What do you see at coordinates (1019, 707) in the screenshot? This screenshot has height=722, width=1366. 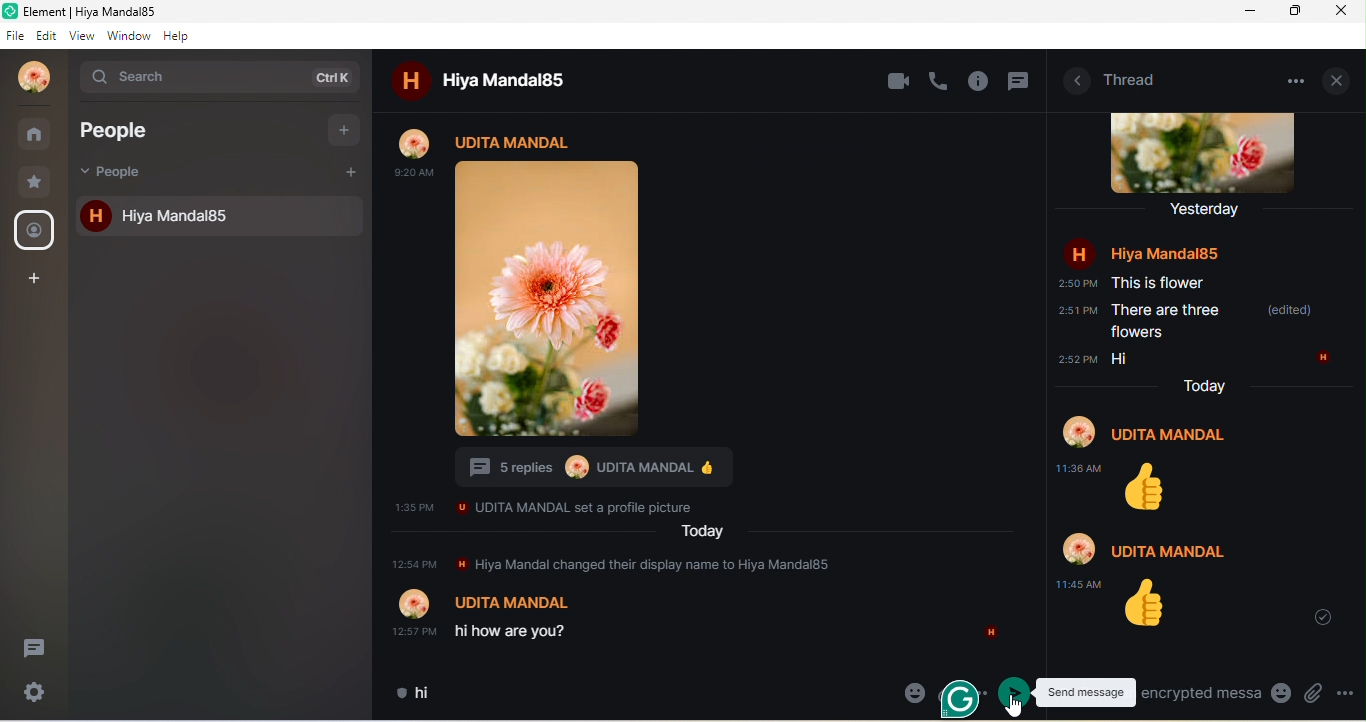 I see `cursor movement` at bounding box center [1019, 707].